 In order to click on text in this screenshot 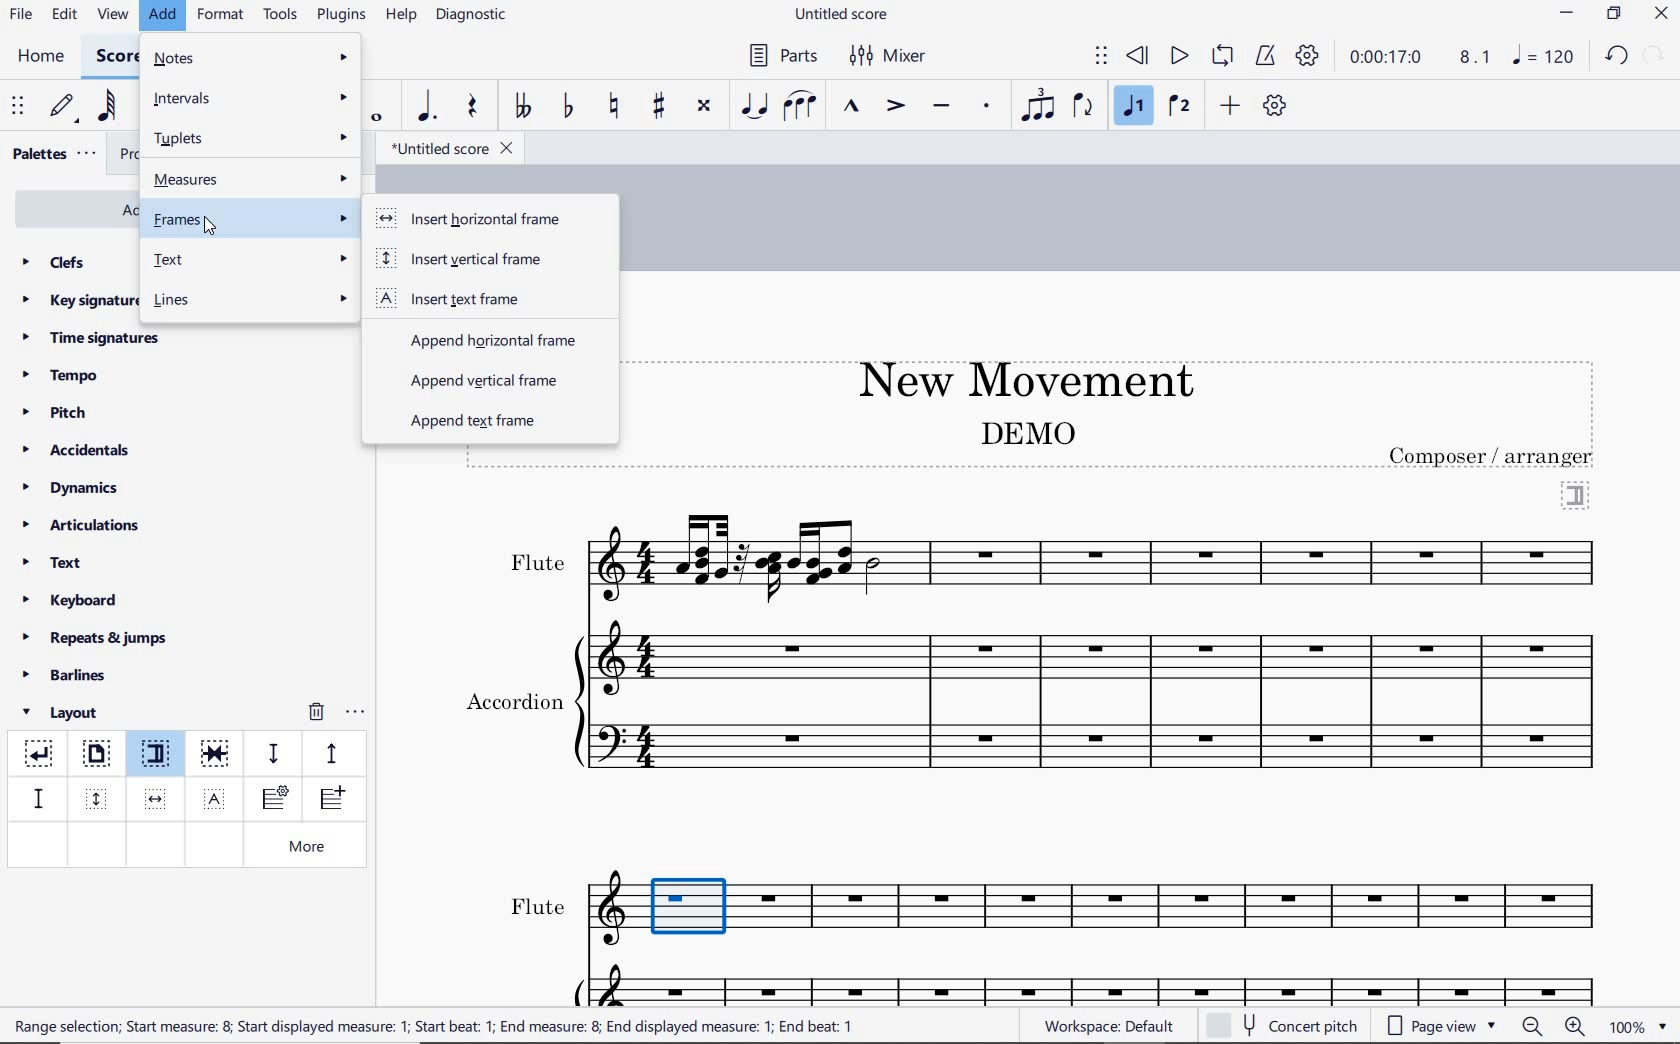, I will do `click(536, 563)`.